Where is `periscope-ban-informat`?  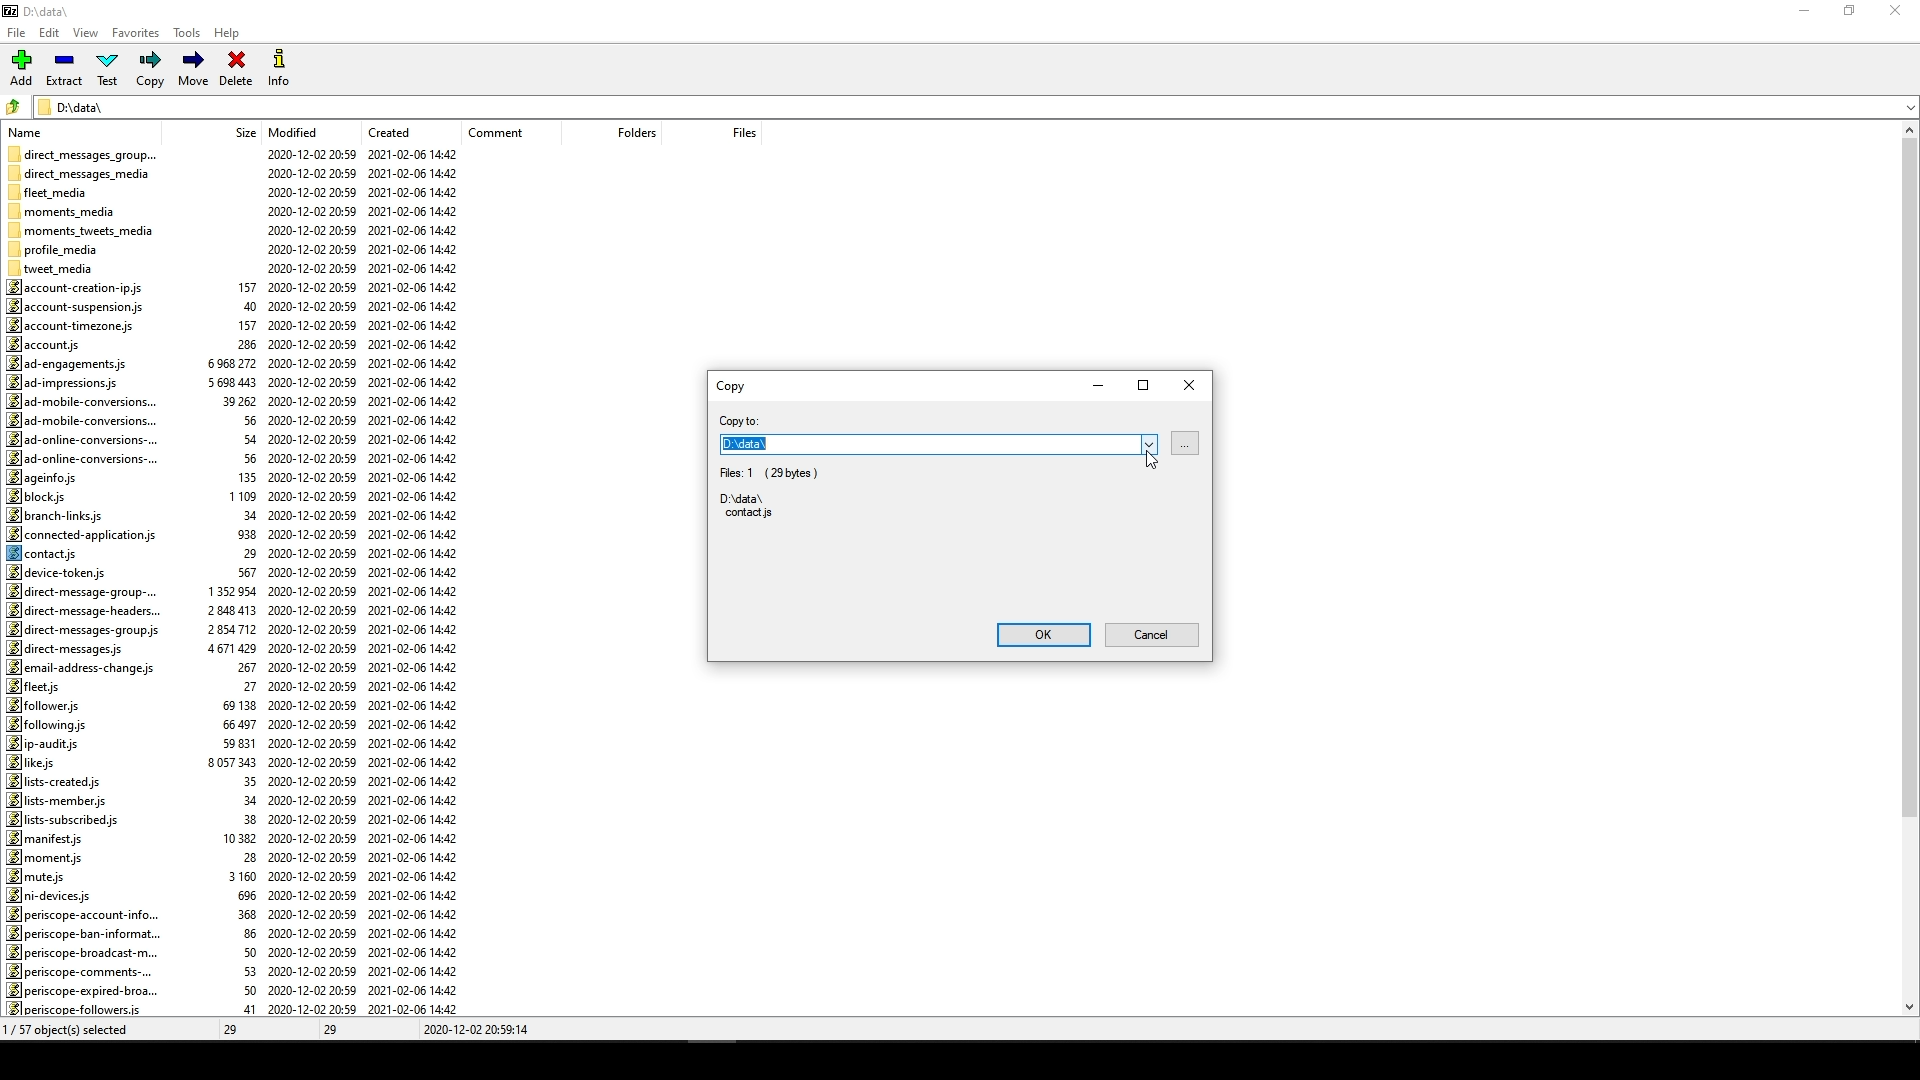
periscope-ban-informat is located at coordinates (91, 932).